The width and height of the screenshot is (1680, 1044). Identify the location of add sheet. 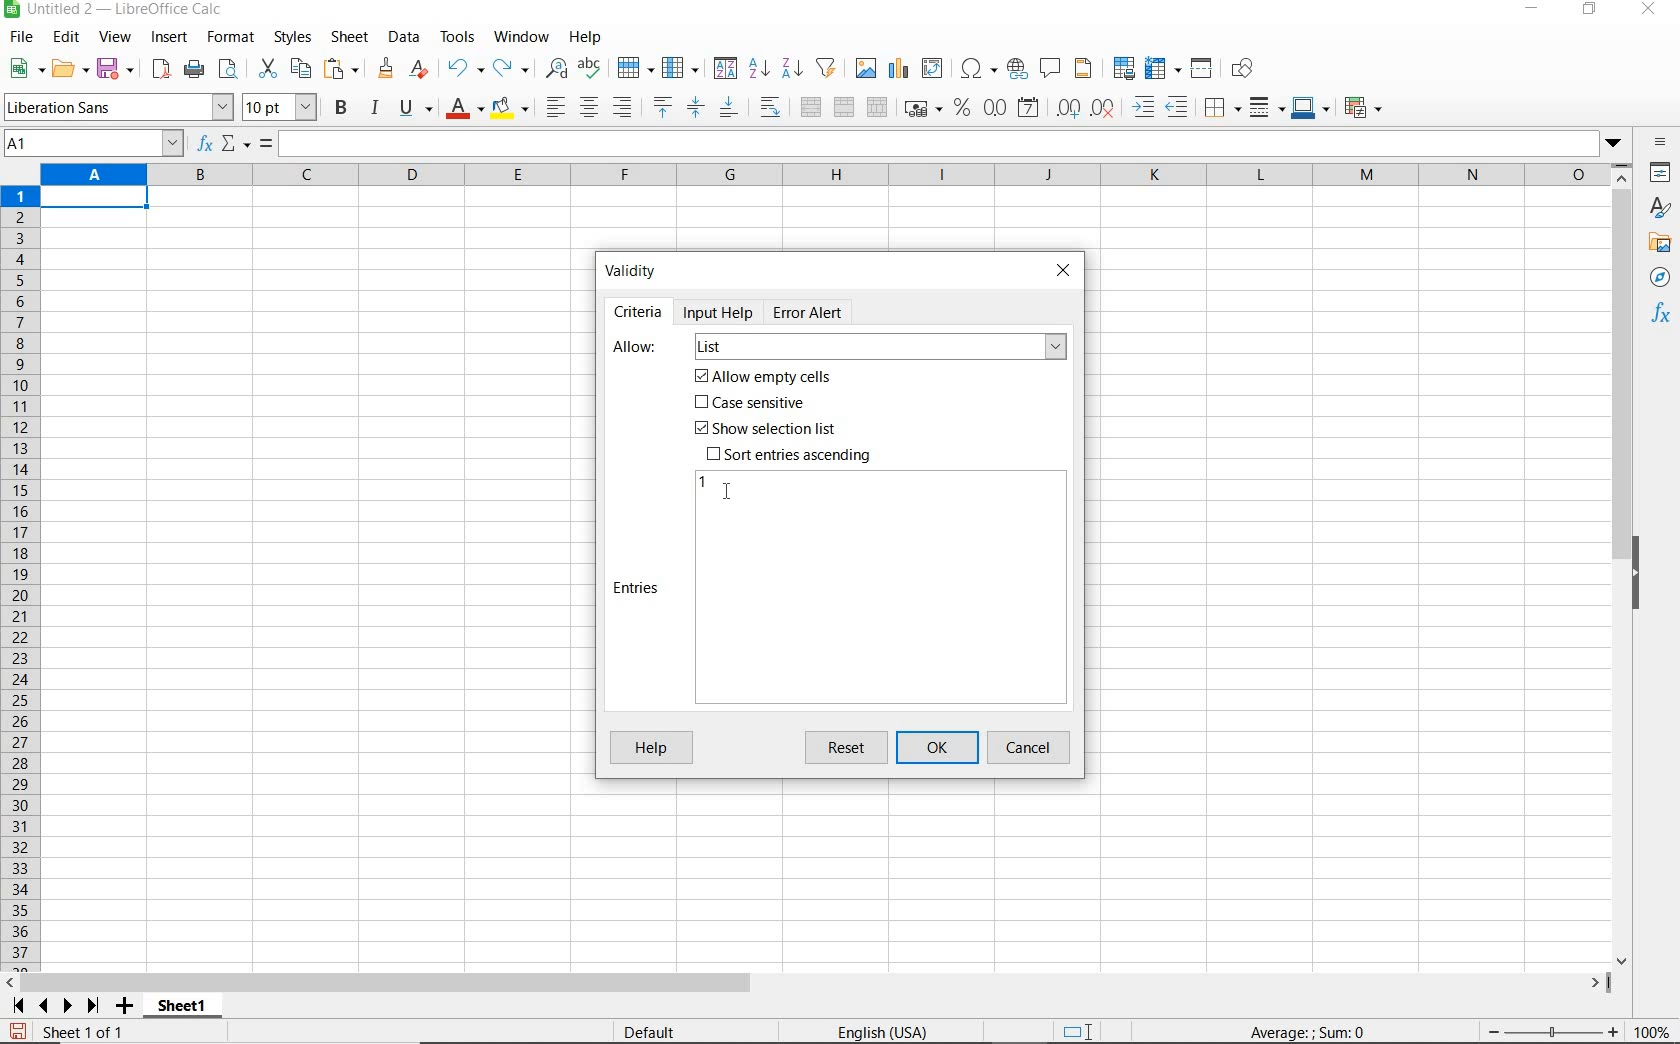
(122, 1008).